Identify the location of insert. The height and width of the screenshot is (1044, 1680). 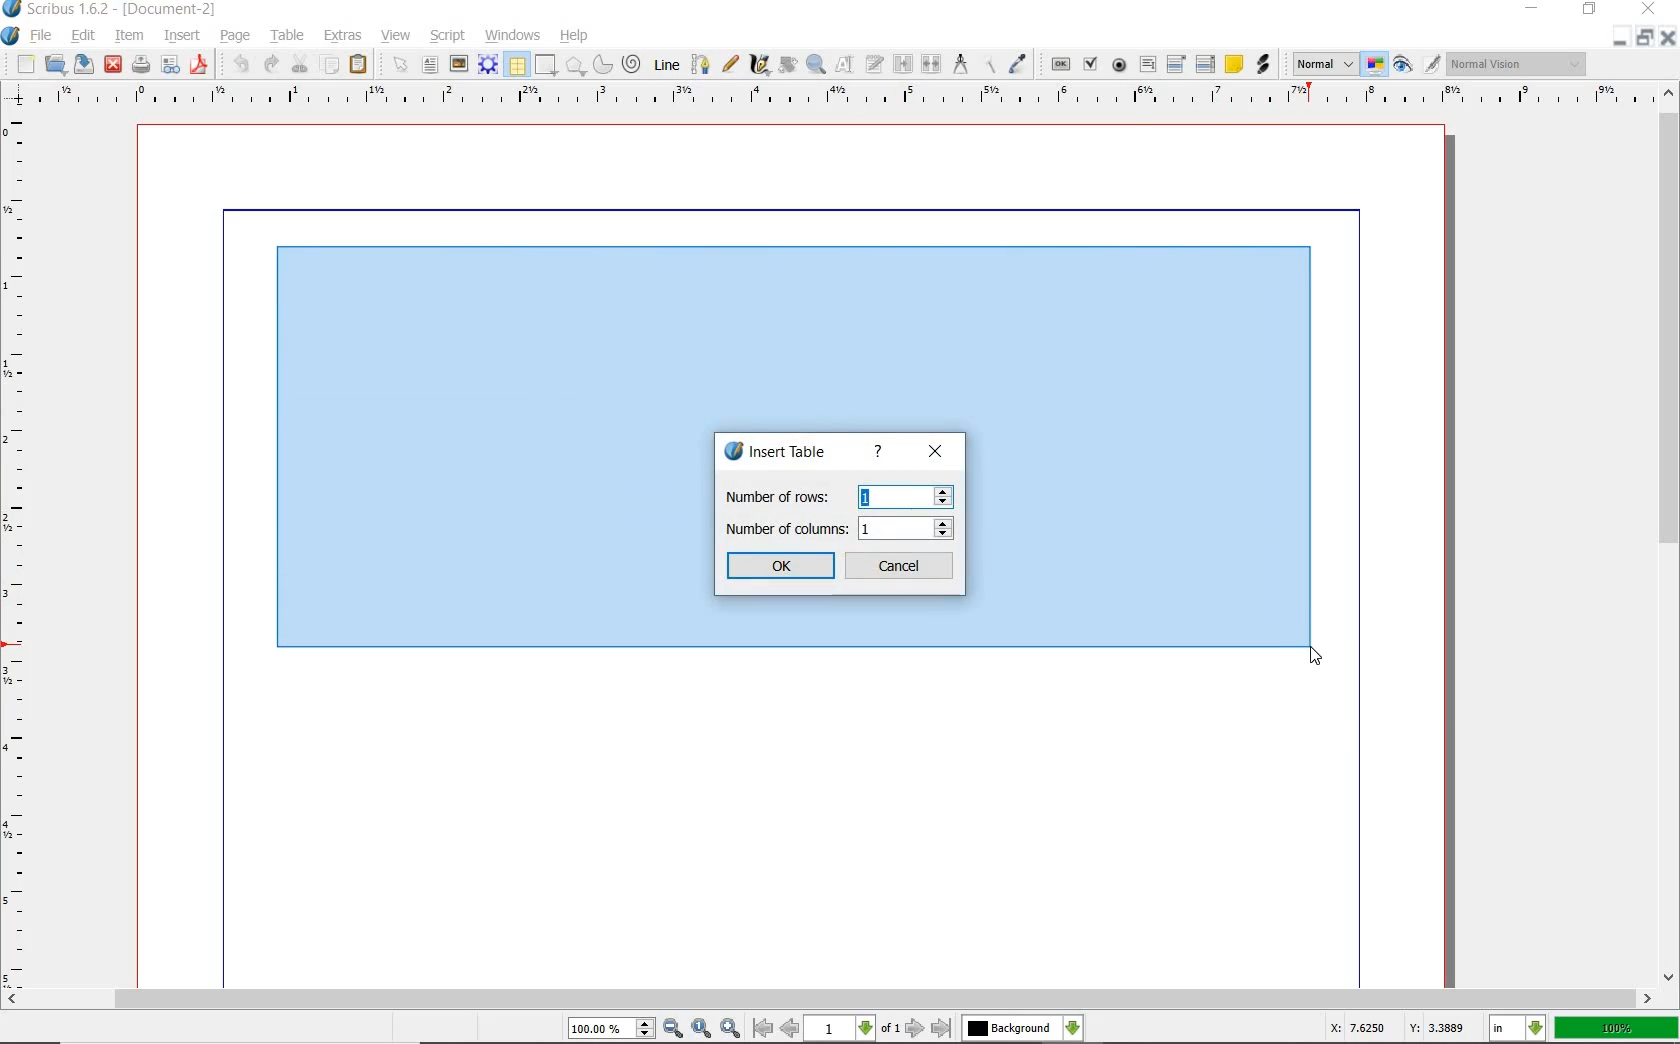
(186, 37).